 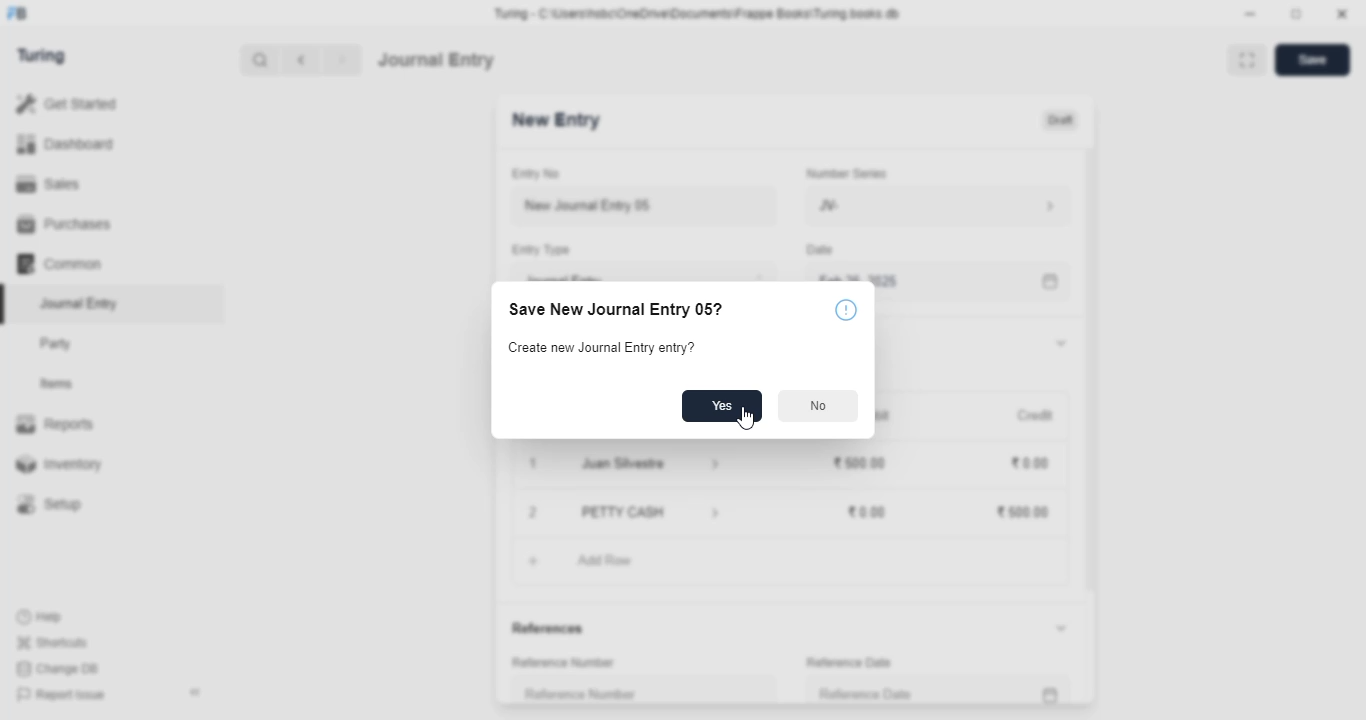 I want to click on juan silvestre, so click(x=627, y=465).